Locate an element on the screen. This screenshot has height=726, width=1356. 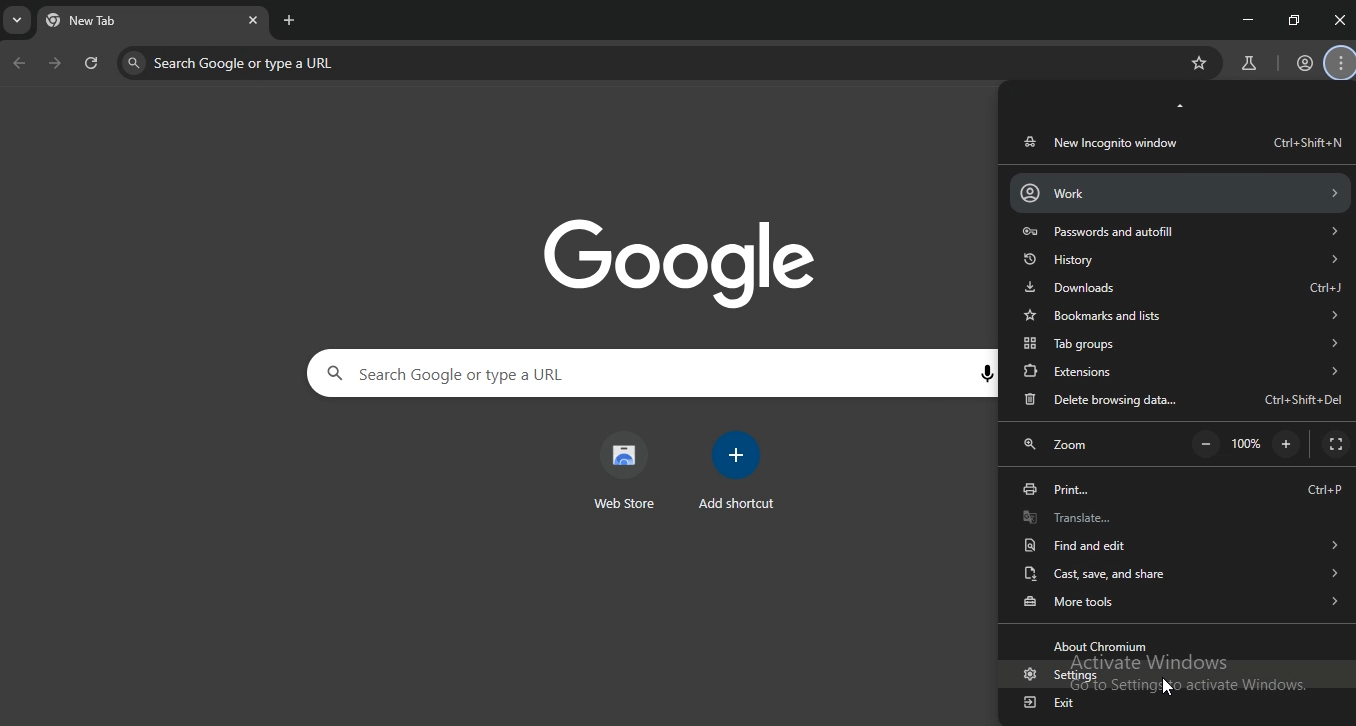
cursor is located at coordinates (1168, 687).